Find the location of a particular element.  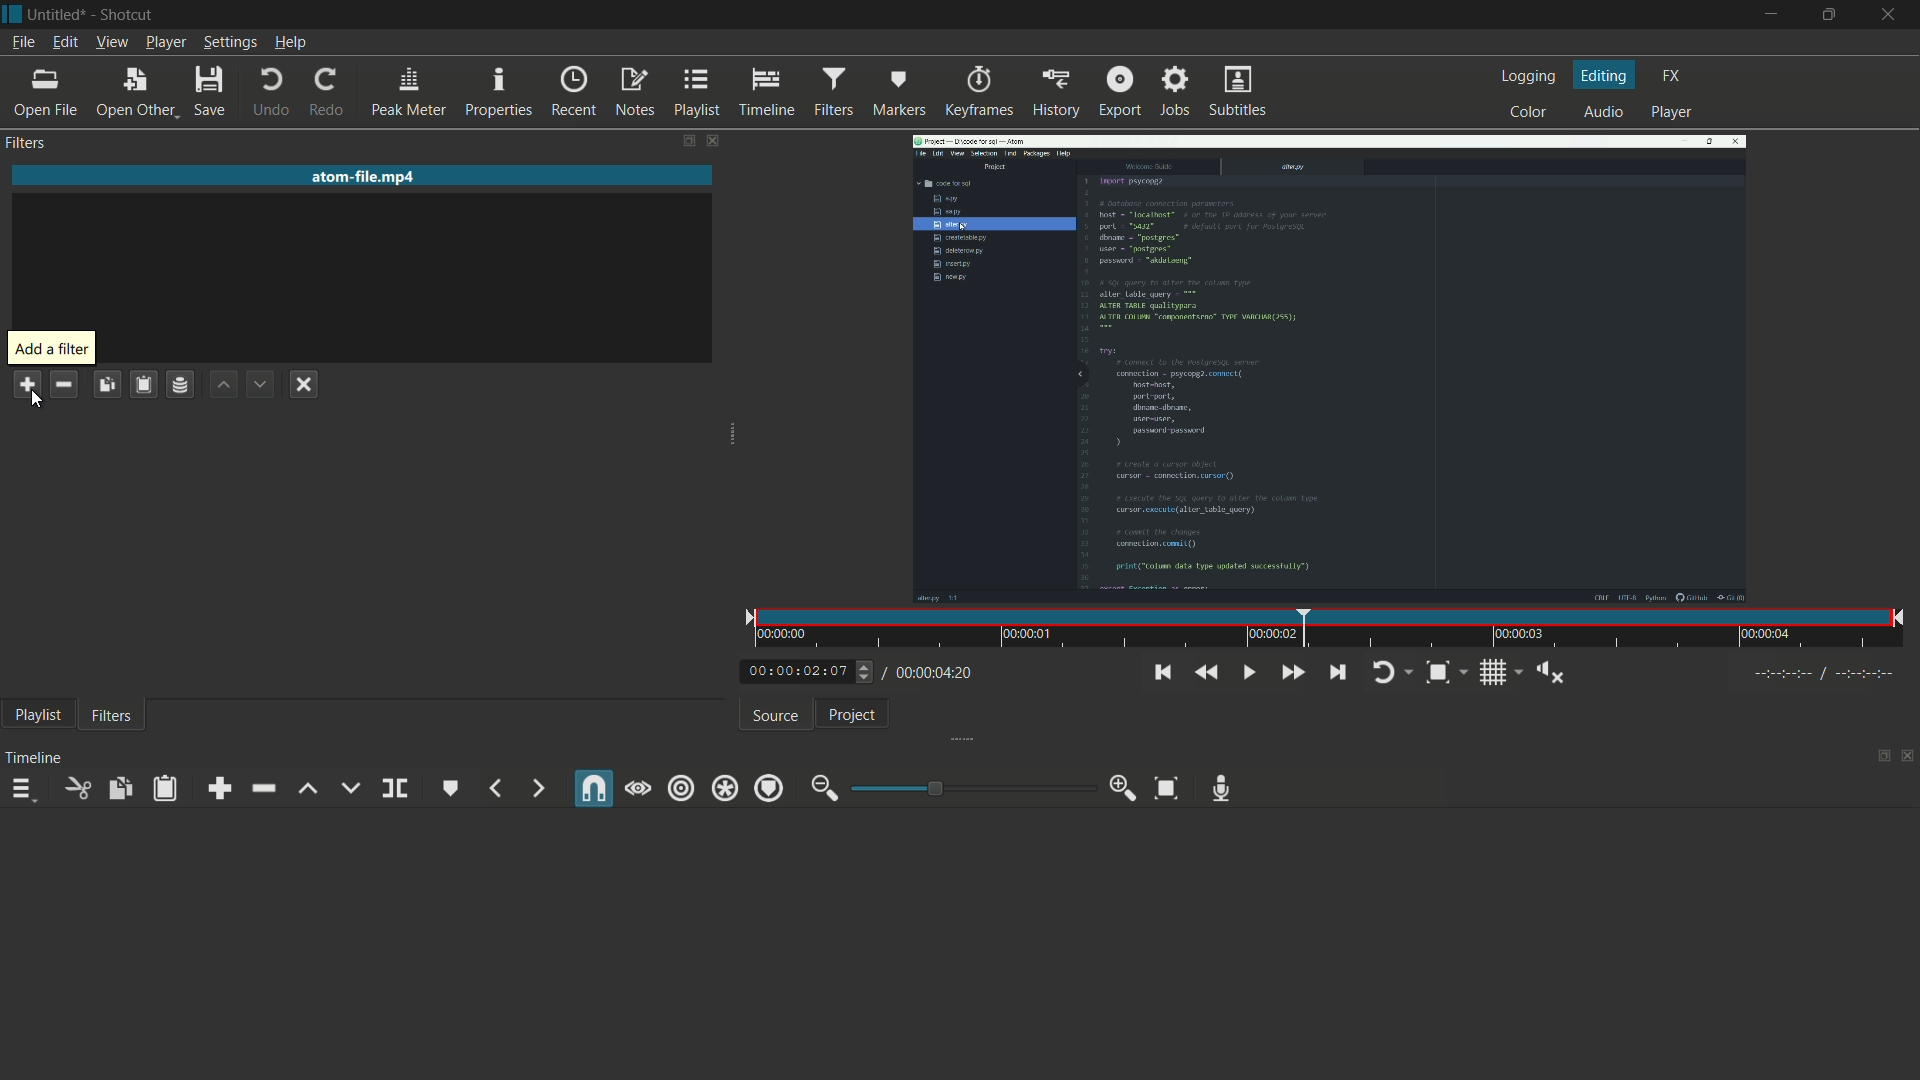

move filter down is located at coordinates (259, 385).